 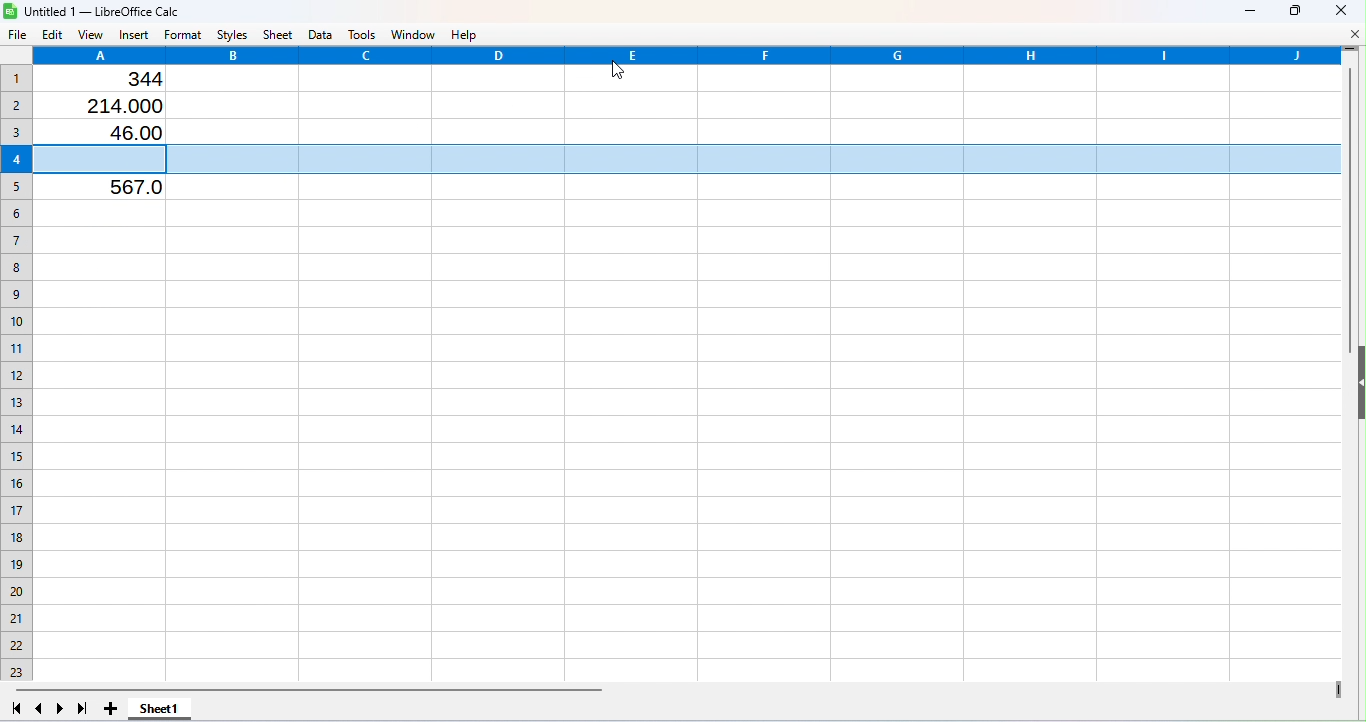 What do you see at coordinates (15, 36) in the screenshot?
I see `File` at bounding box center [15, 36].